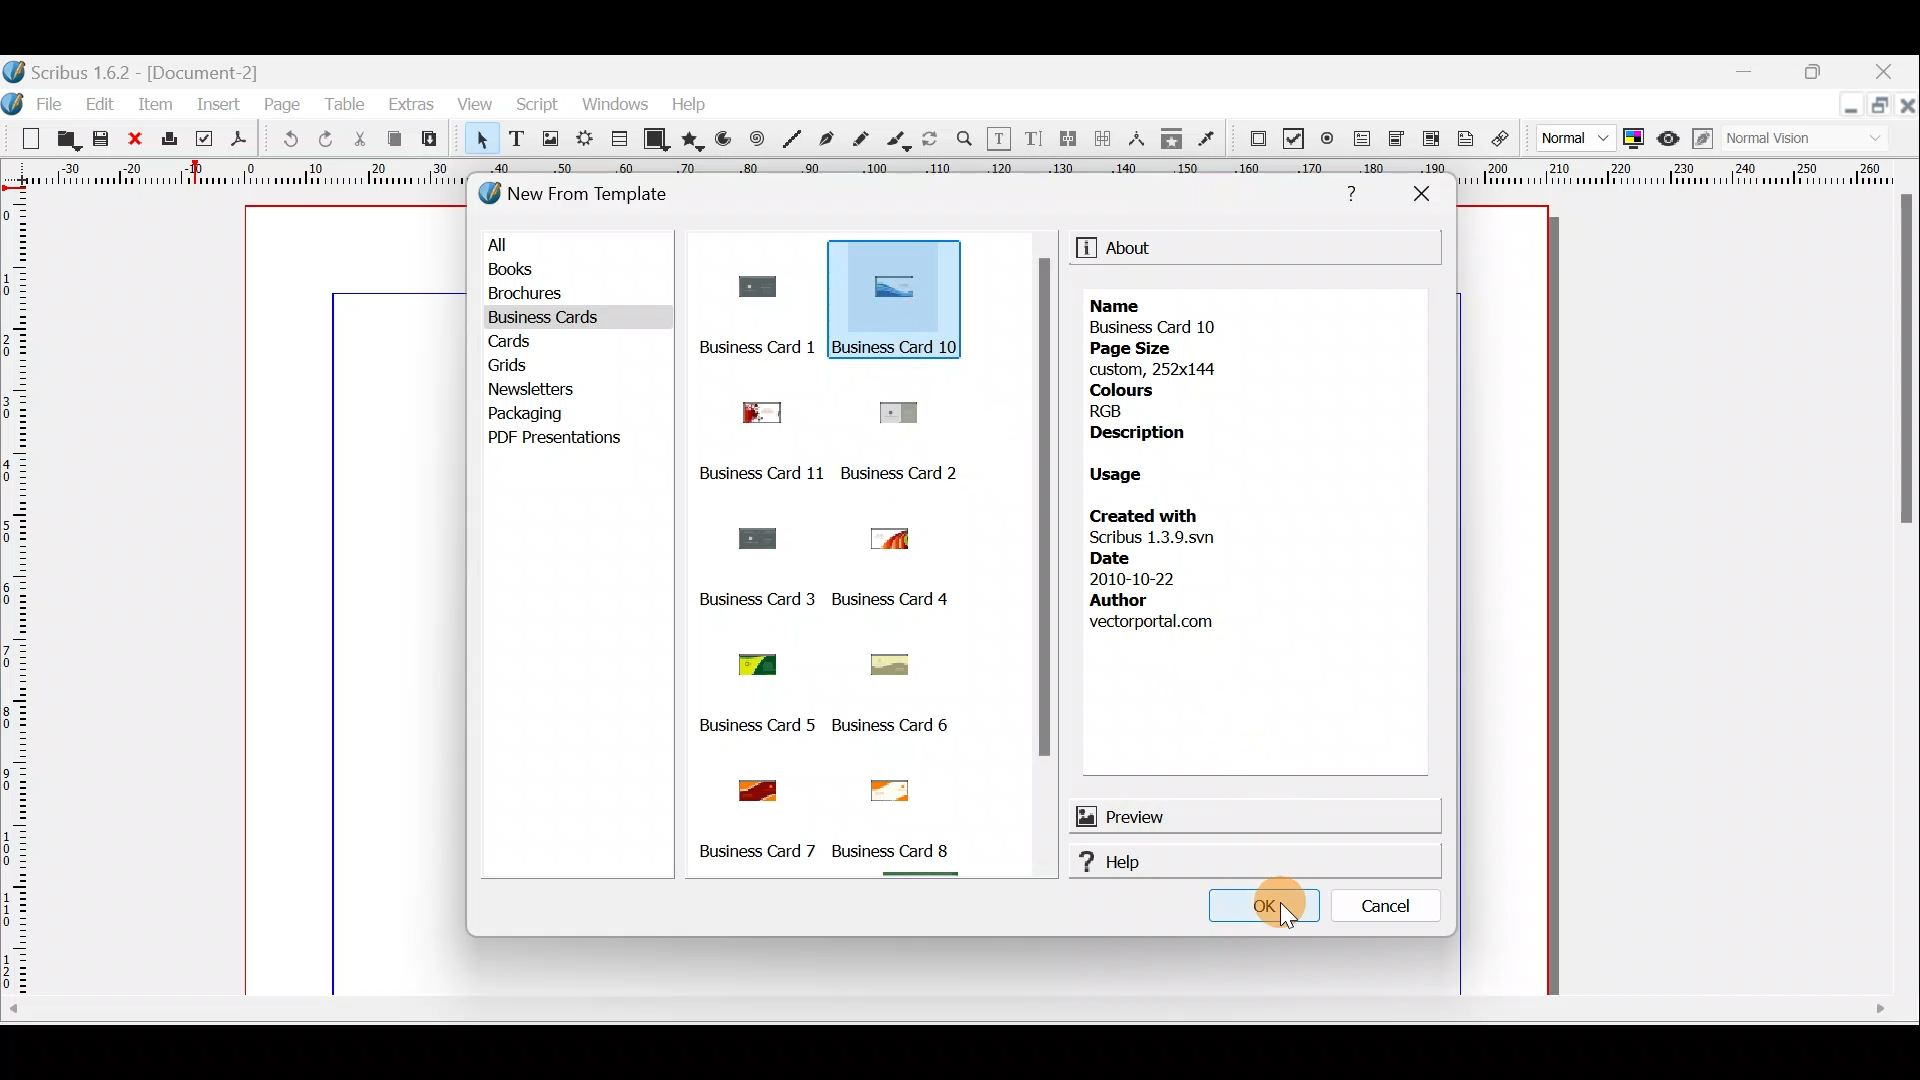 The image size is (1920, 1080). What do you see at coordinates (410, 102) in the screenshot?
I see `Extras` at bounding box center [410, 102].